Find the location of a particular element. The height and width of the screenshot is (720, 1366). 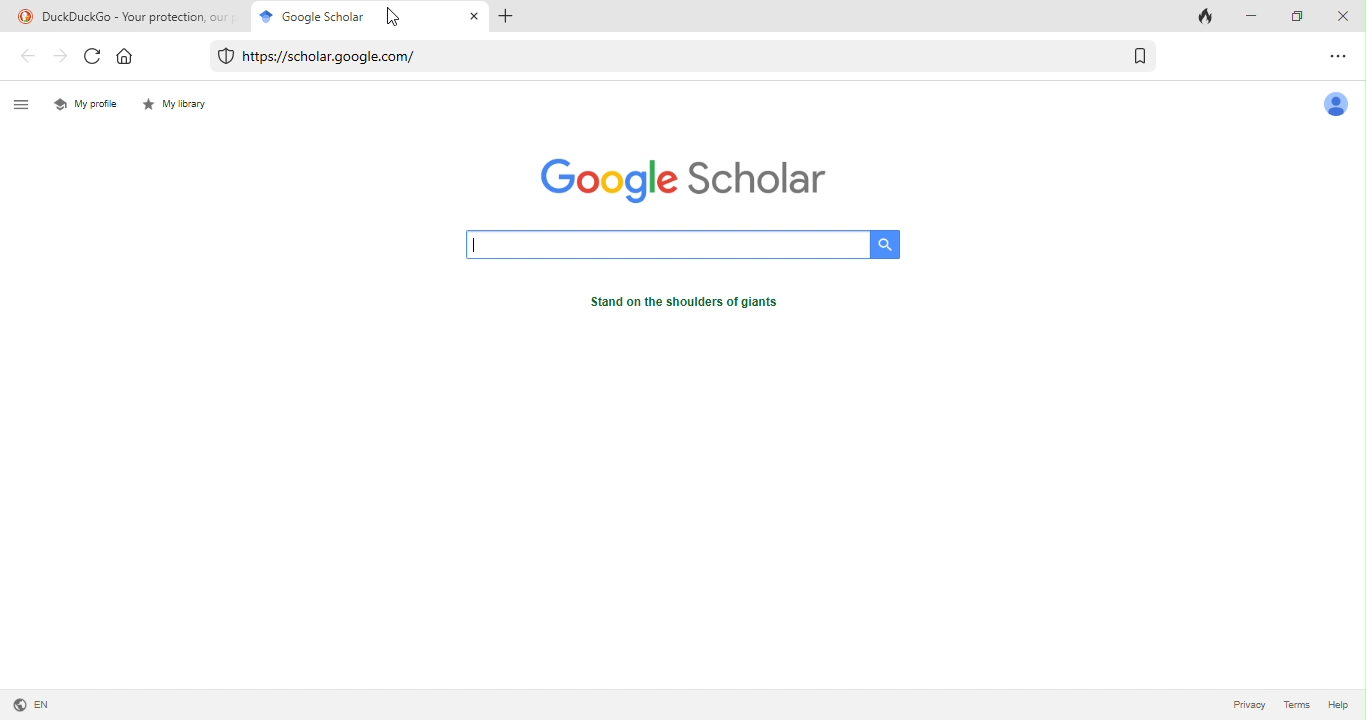

google scholar logo is located at coordinates (677, 178).